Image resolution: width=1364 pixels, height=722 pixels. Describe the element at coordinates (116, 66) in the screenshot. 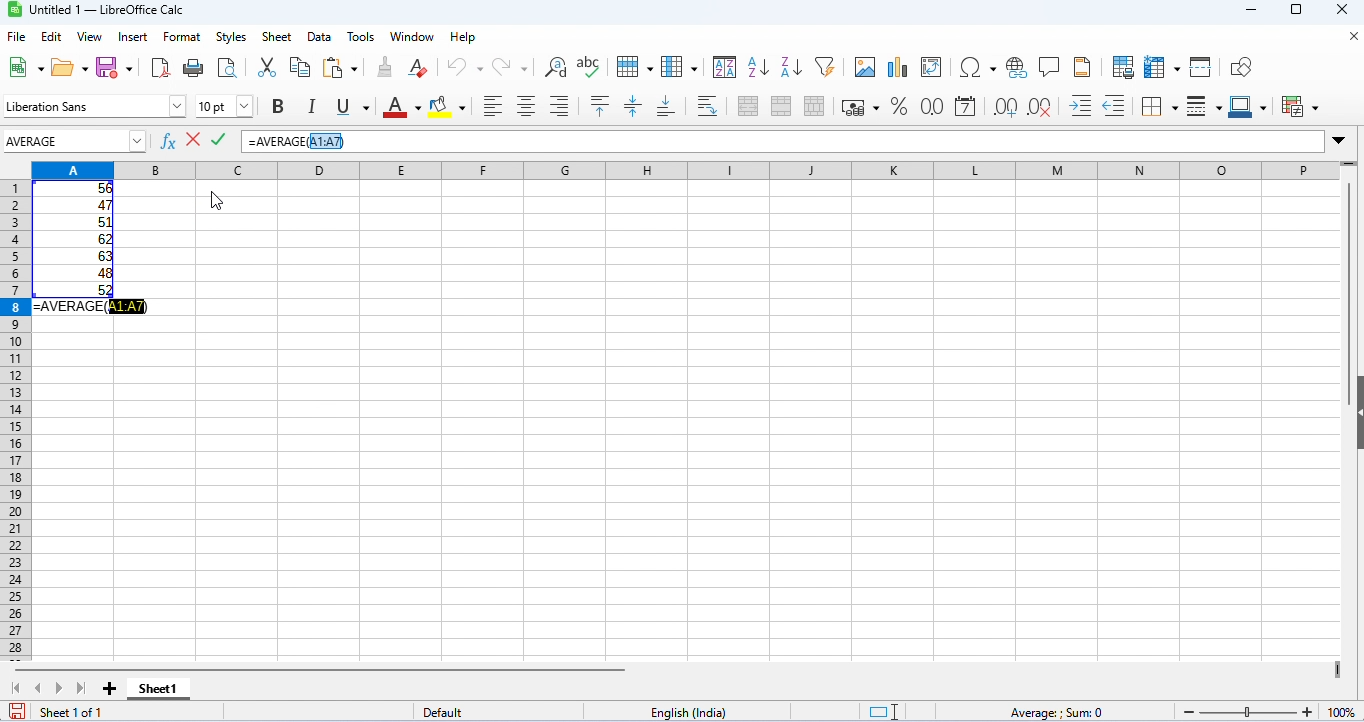

I see `save` at that location.